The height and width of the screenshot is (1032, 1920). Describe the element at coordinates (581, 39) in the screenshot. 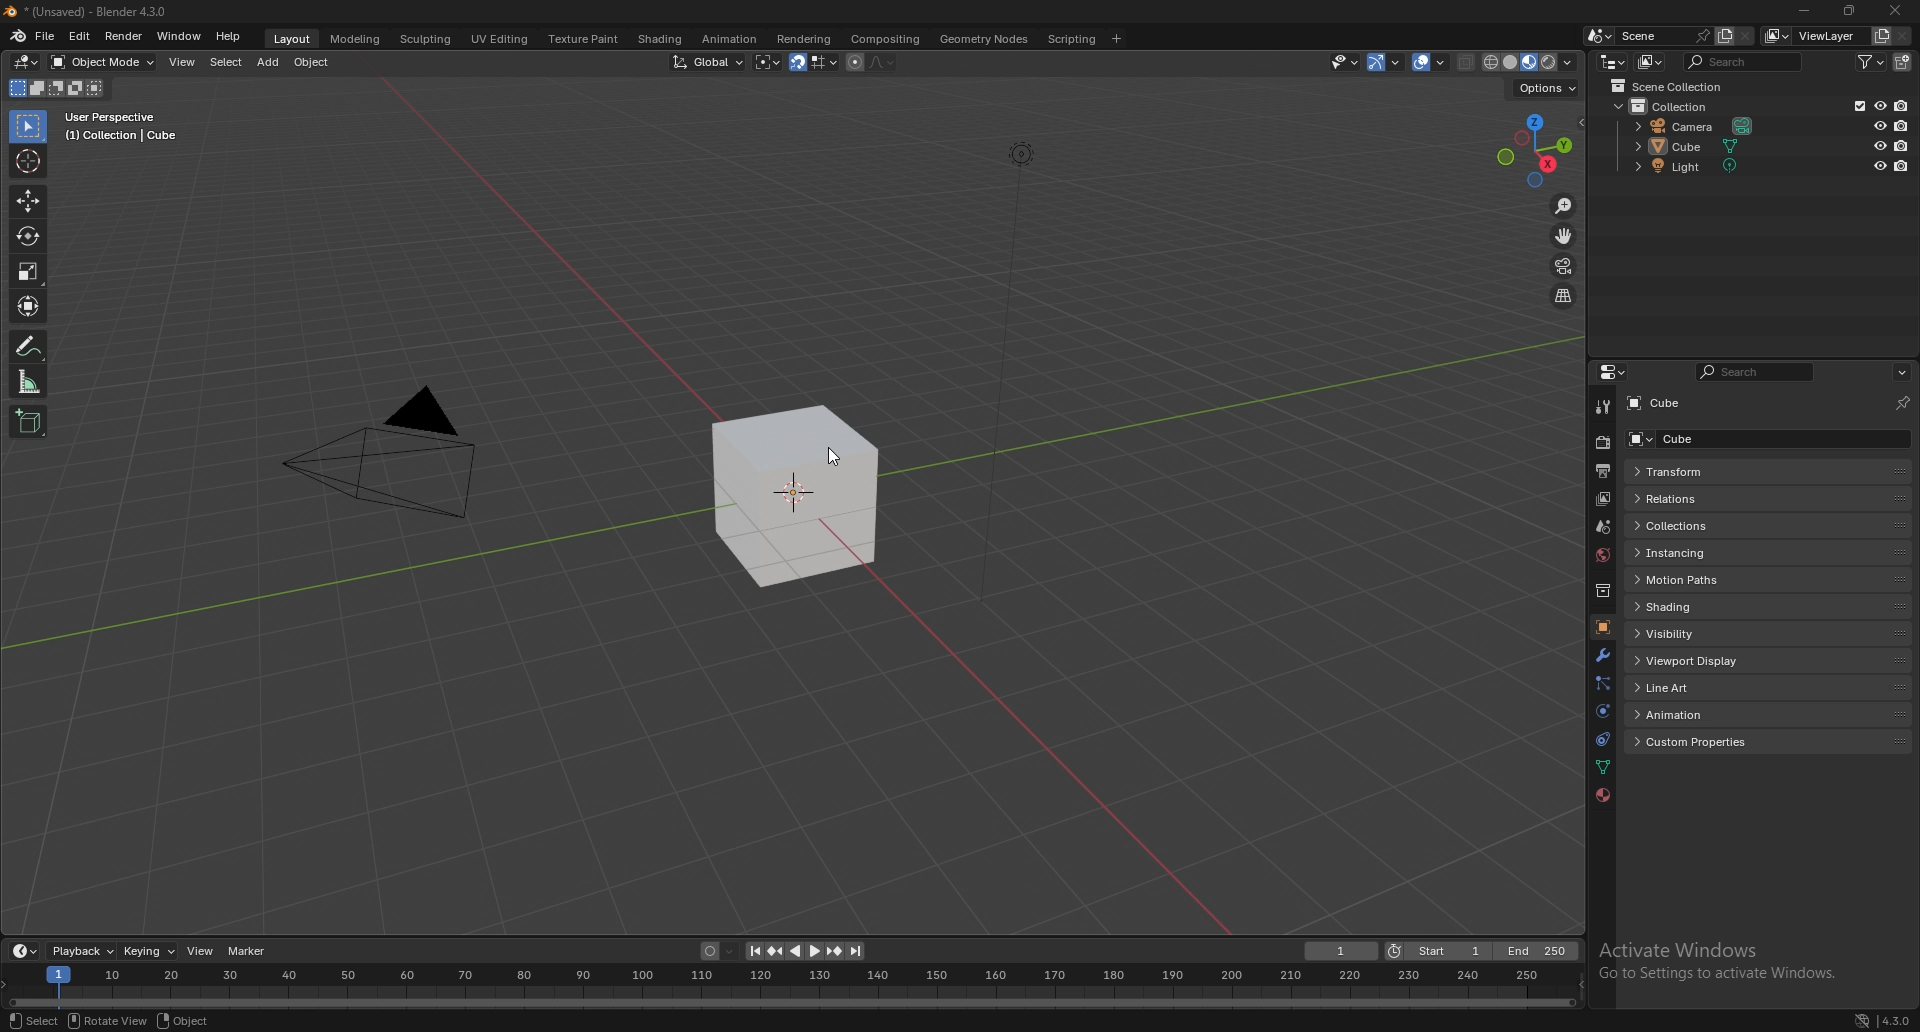

I see `texture paint` at that location.